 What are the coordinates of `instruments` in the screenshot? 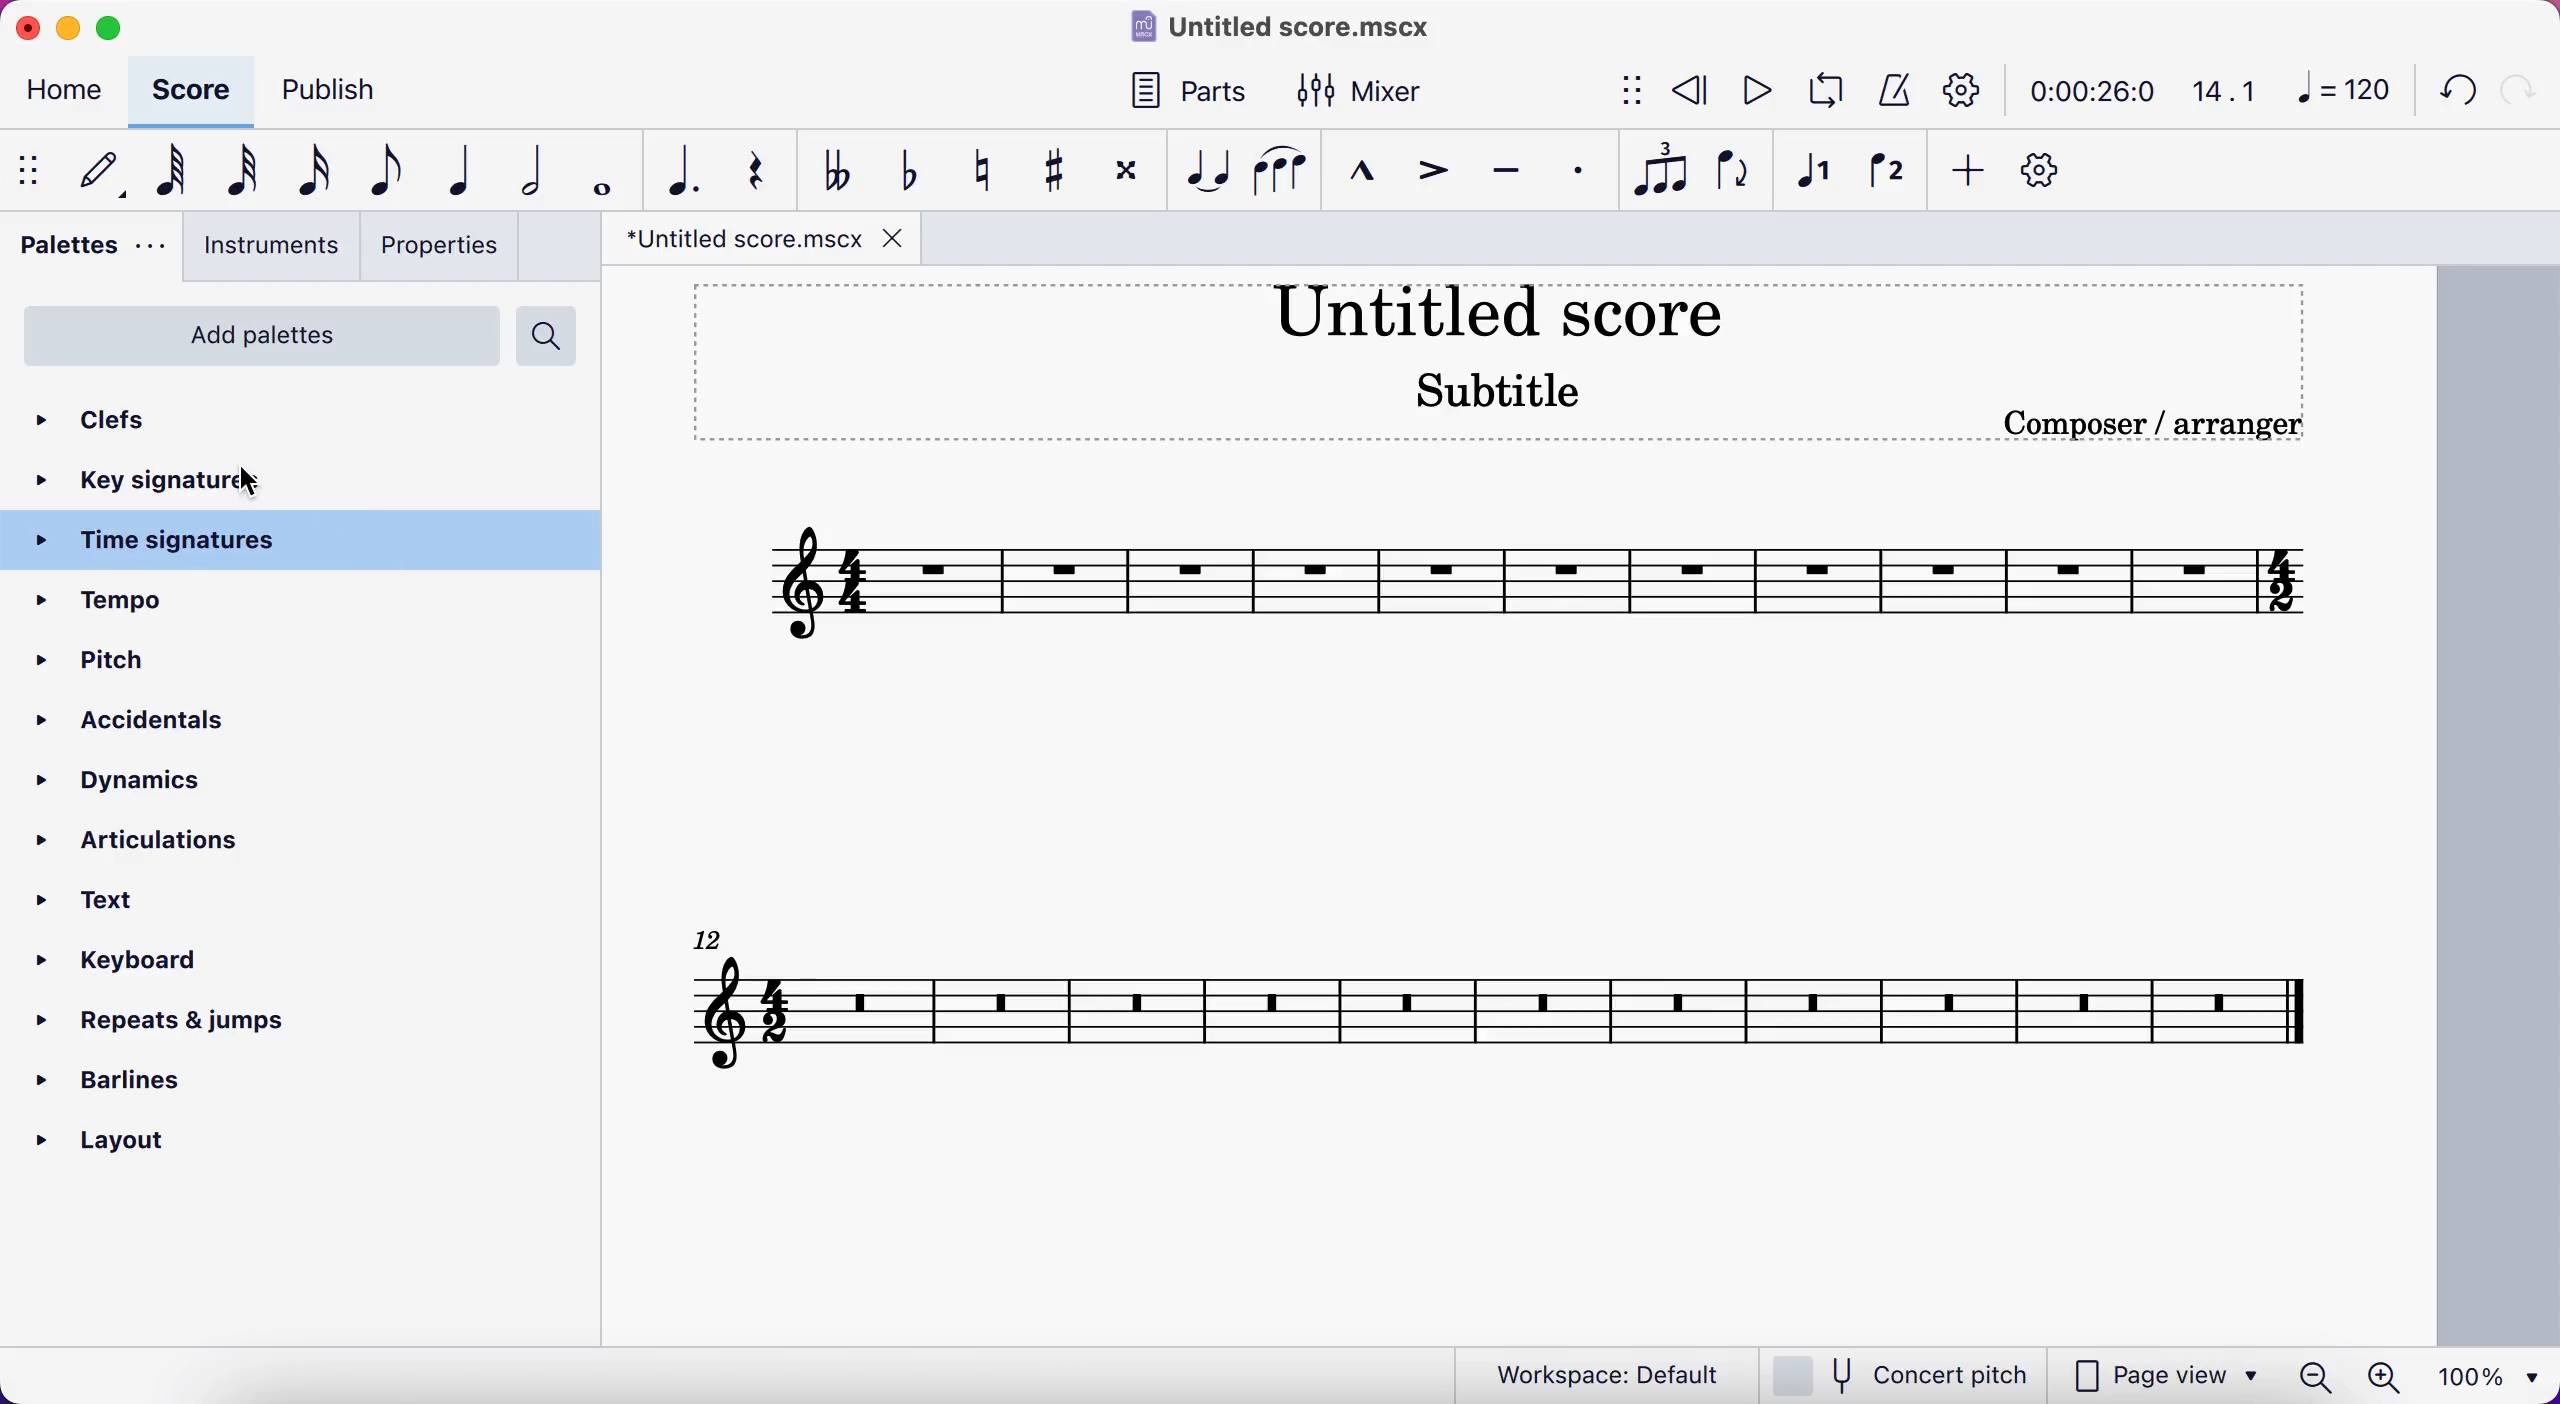 It's located at (270, 252).